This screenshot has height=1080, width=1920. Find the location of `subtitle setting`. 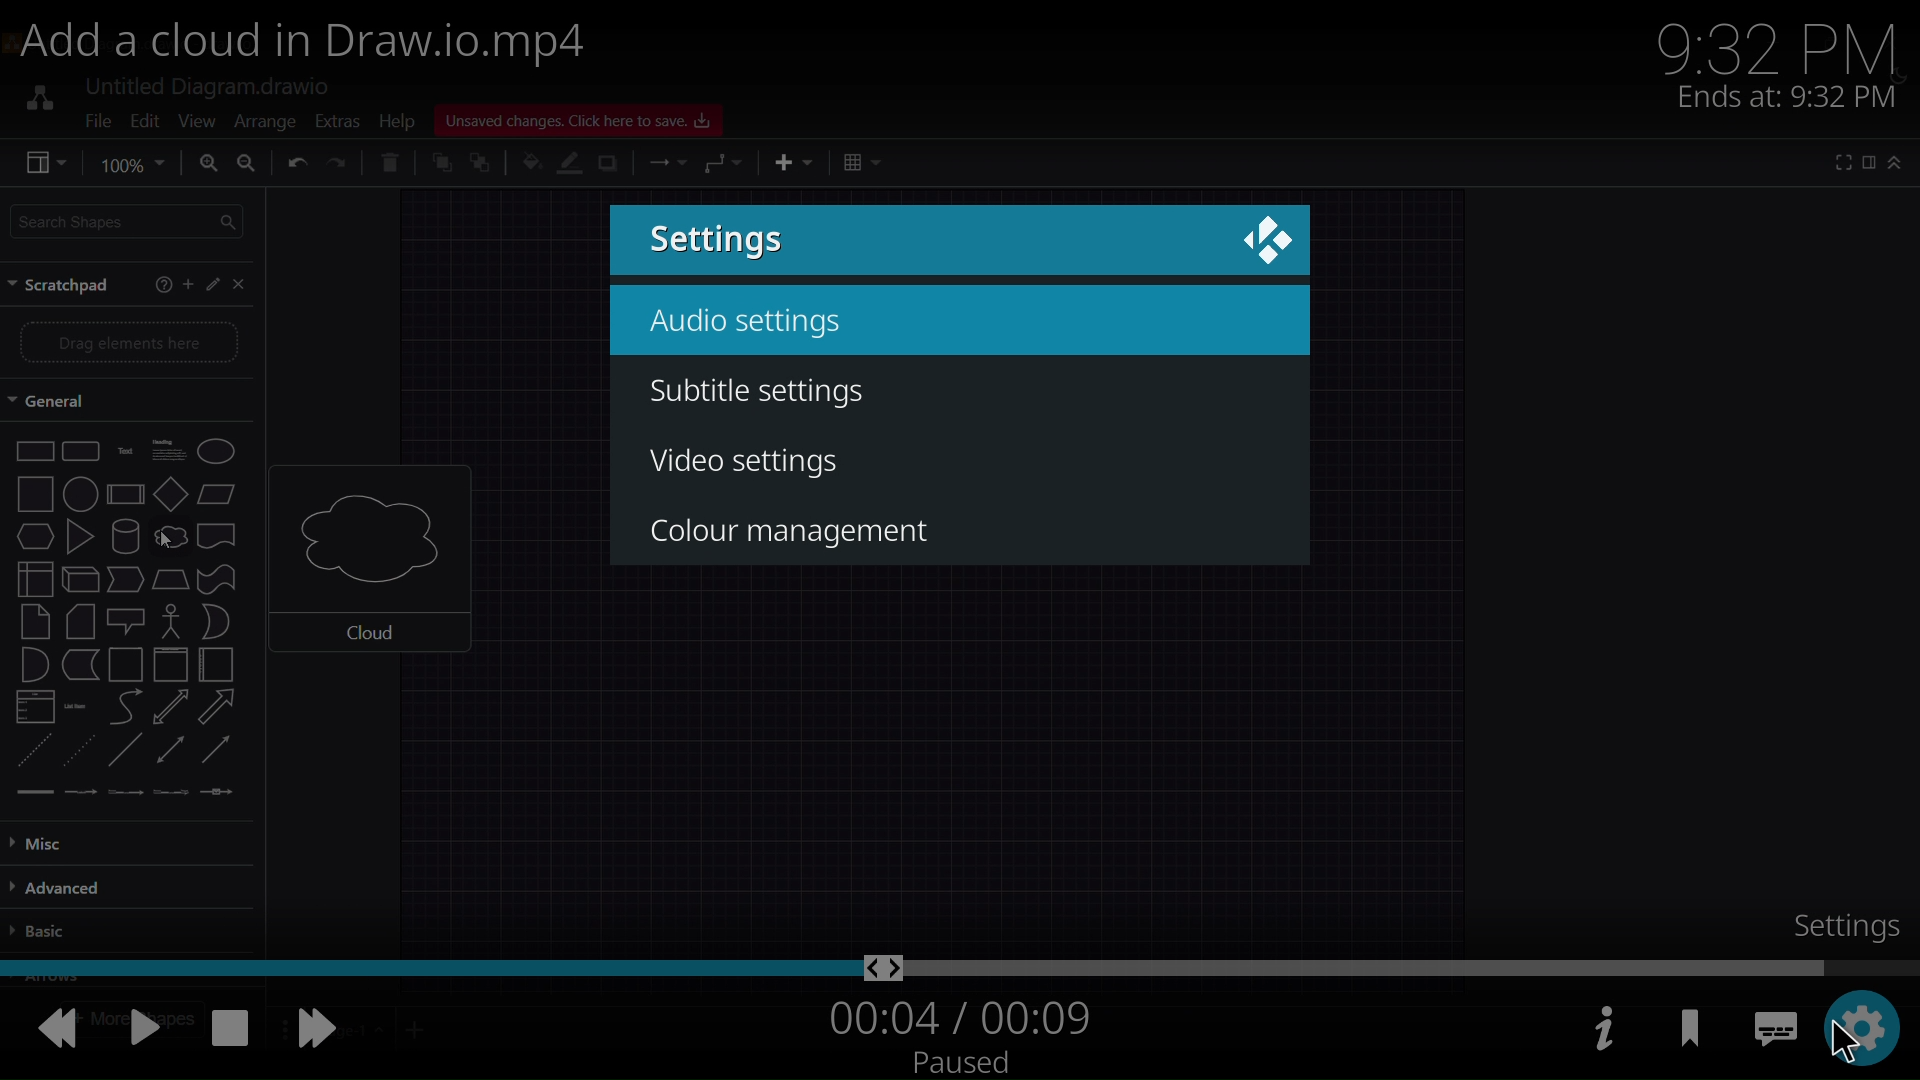

subtitle setting is located at coordinates (774, 395).